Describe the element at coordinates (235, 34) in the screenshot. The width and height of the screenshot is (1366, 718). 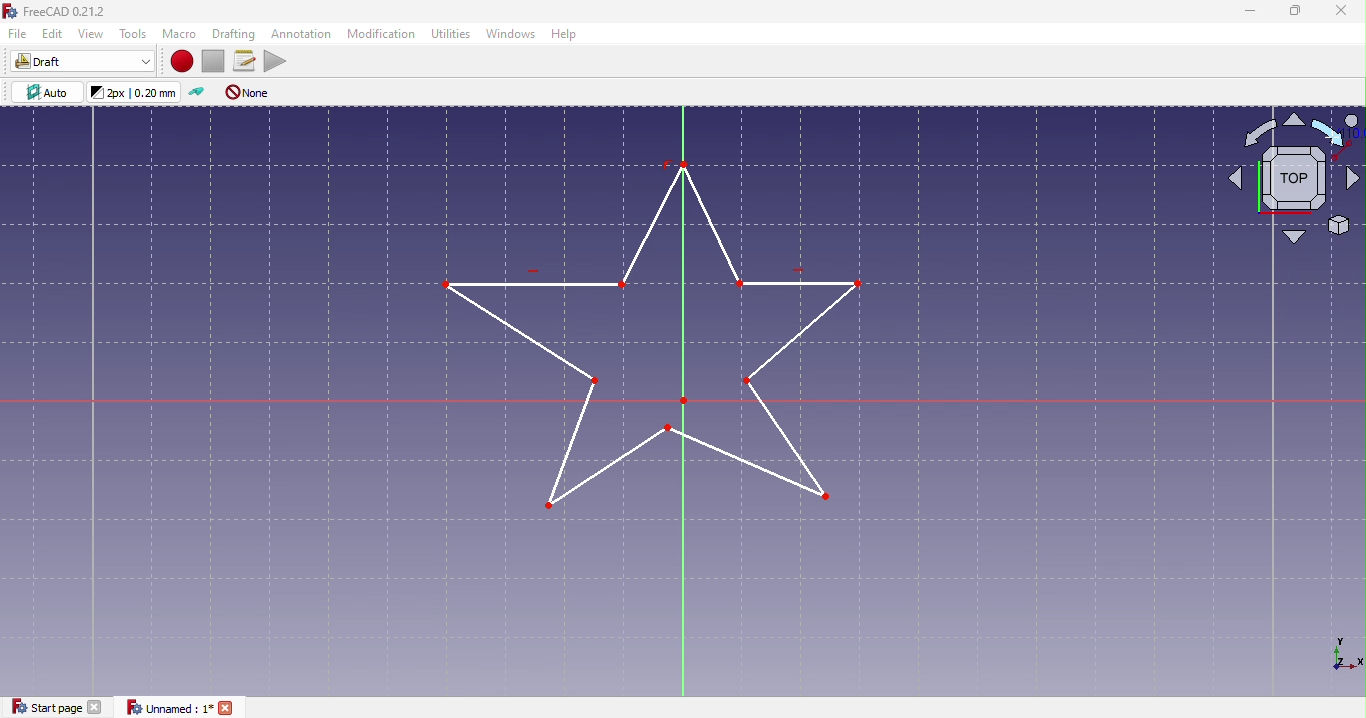
I see `Drafting` at that location.